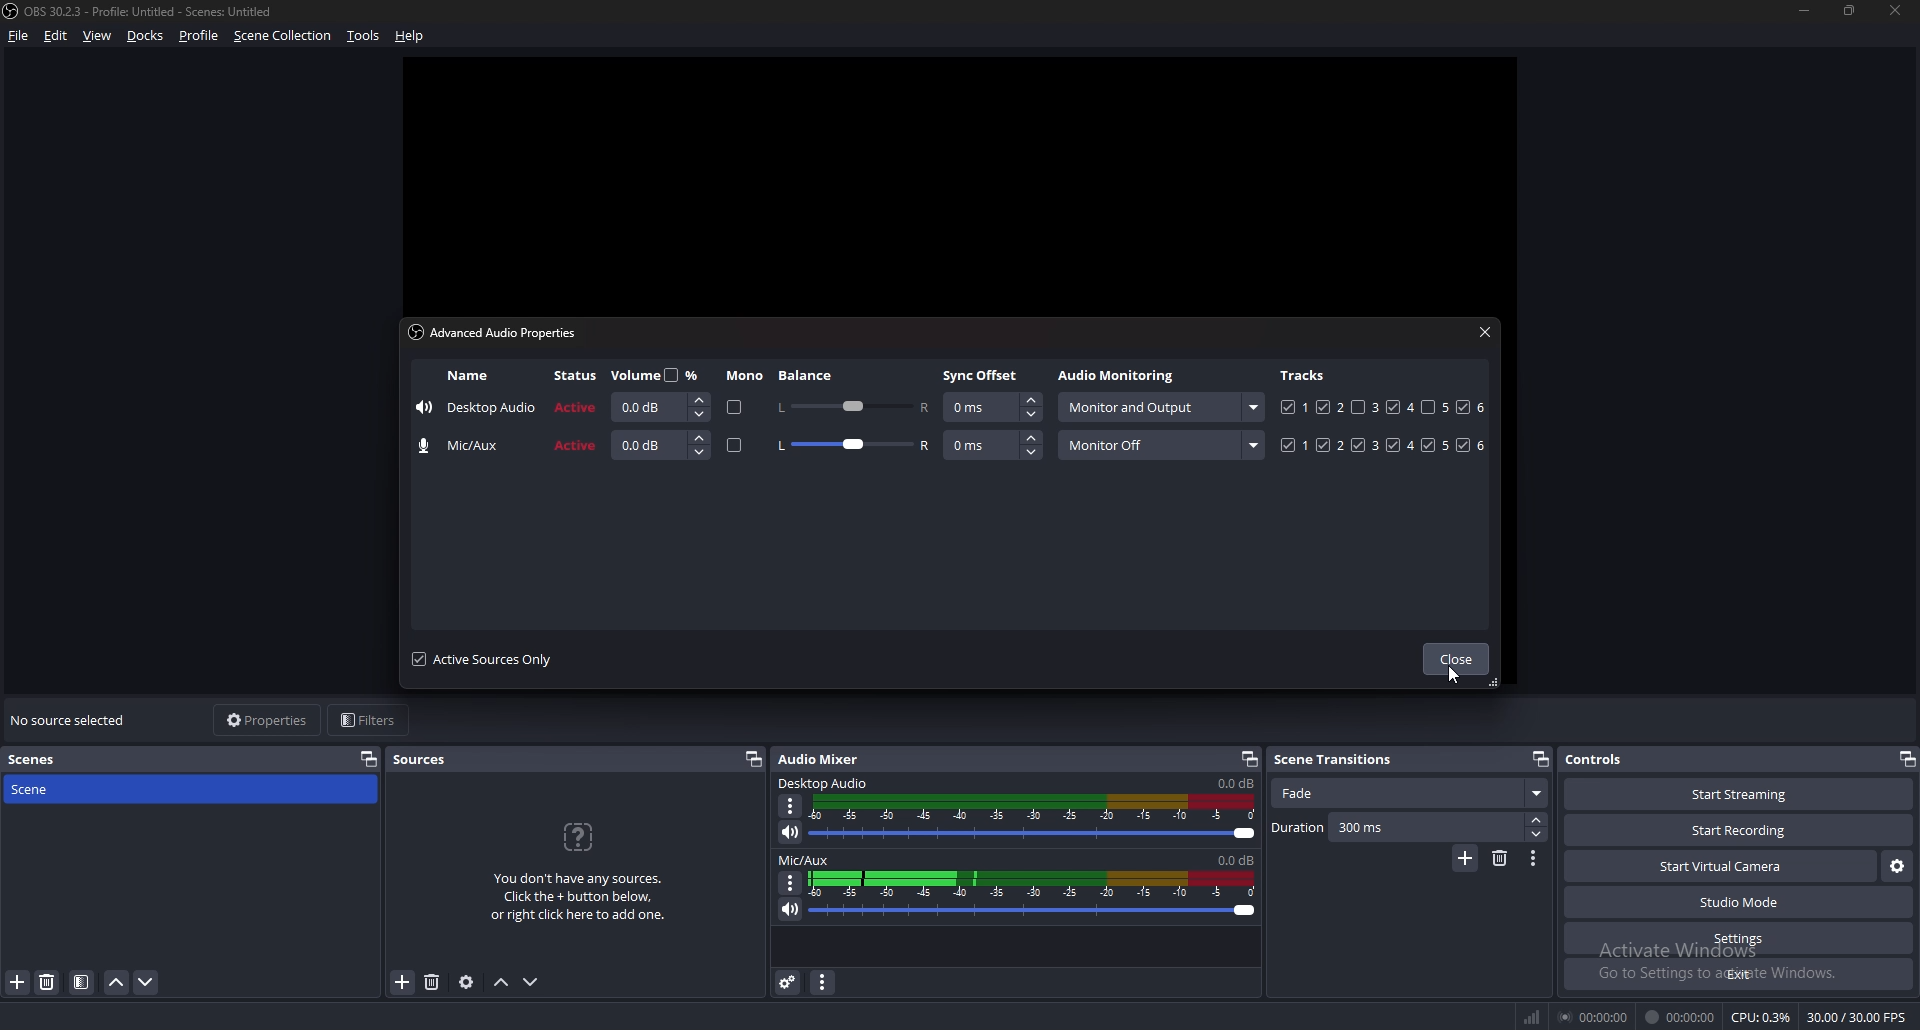 This screenshot has width=1920, height=1030. I want to click on file, so click(20, 36).